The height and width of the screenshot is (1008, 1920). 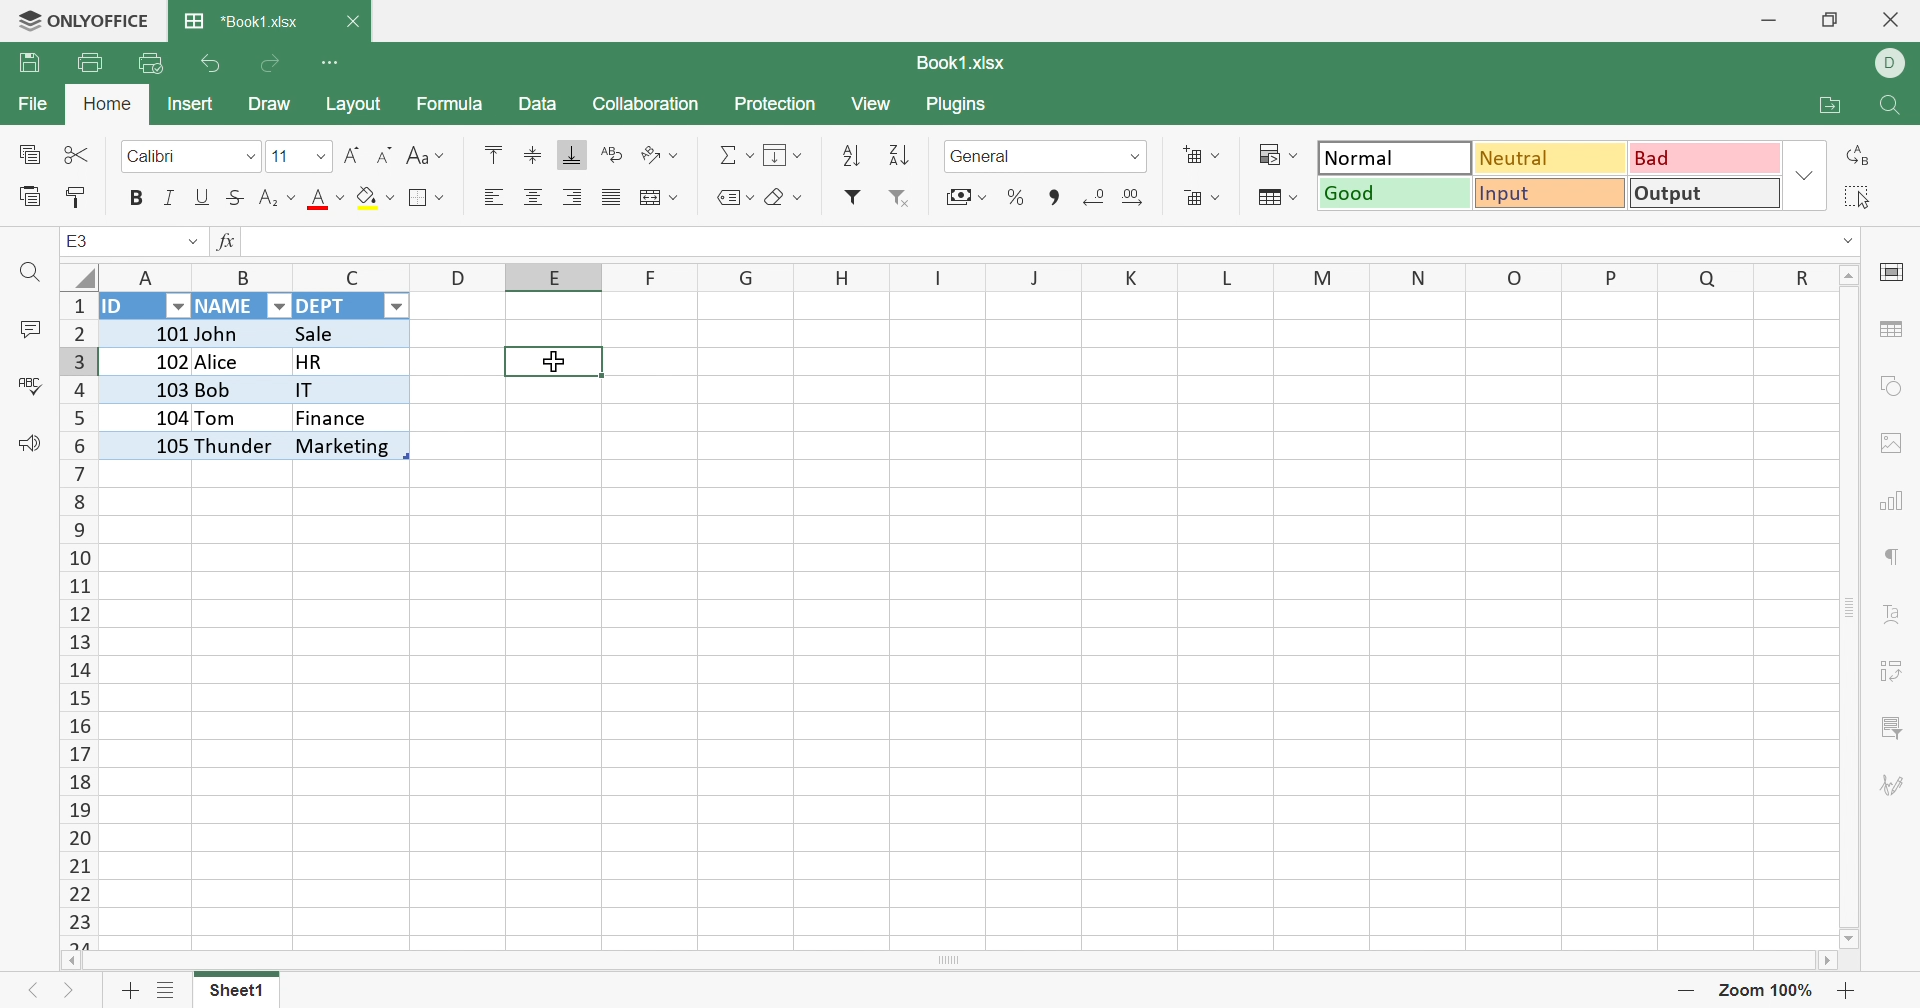 I want to click on Chart settings, so click(x=1886, y=502).